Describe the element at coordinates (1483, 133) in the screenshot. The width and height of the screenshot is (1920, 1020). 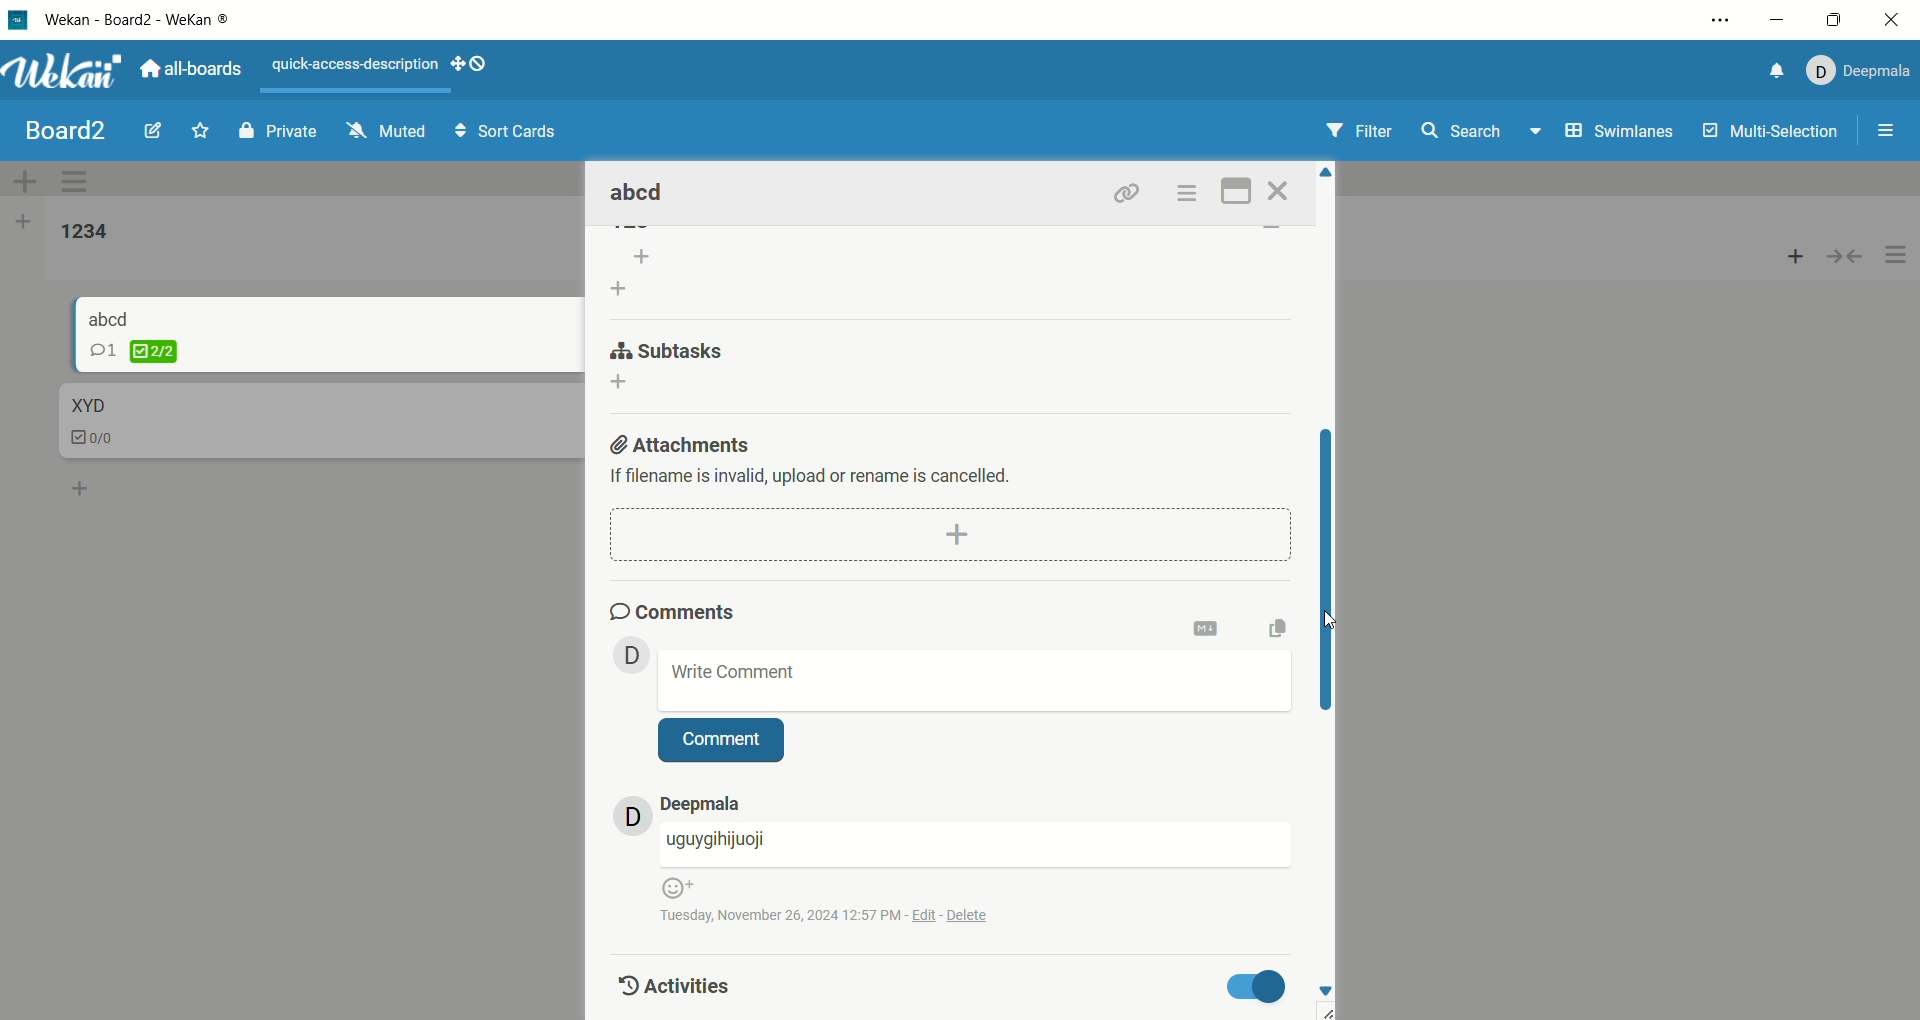
I see `search` at that location.